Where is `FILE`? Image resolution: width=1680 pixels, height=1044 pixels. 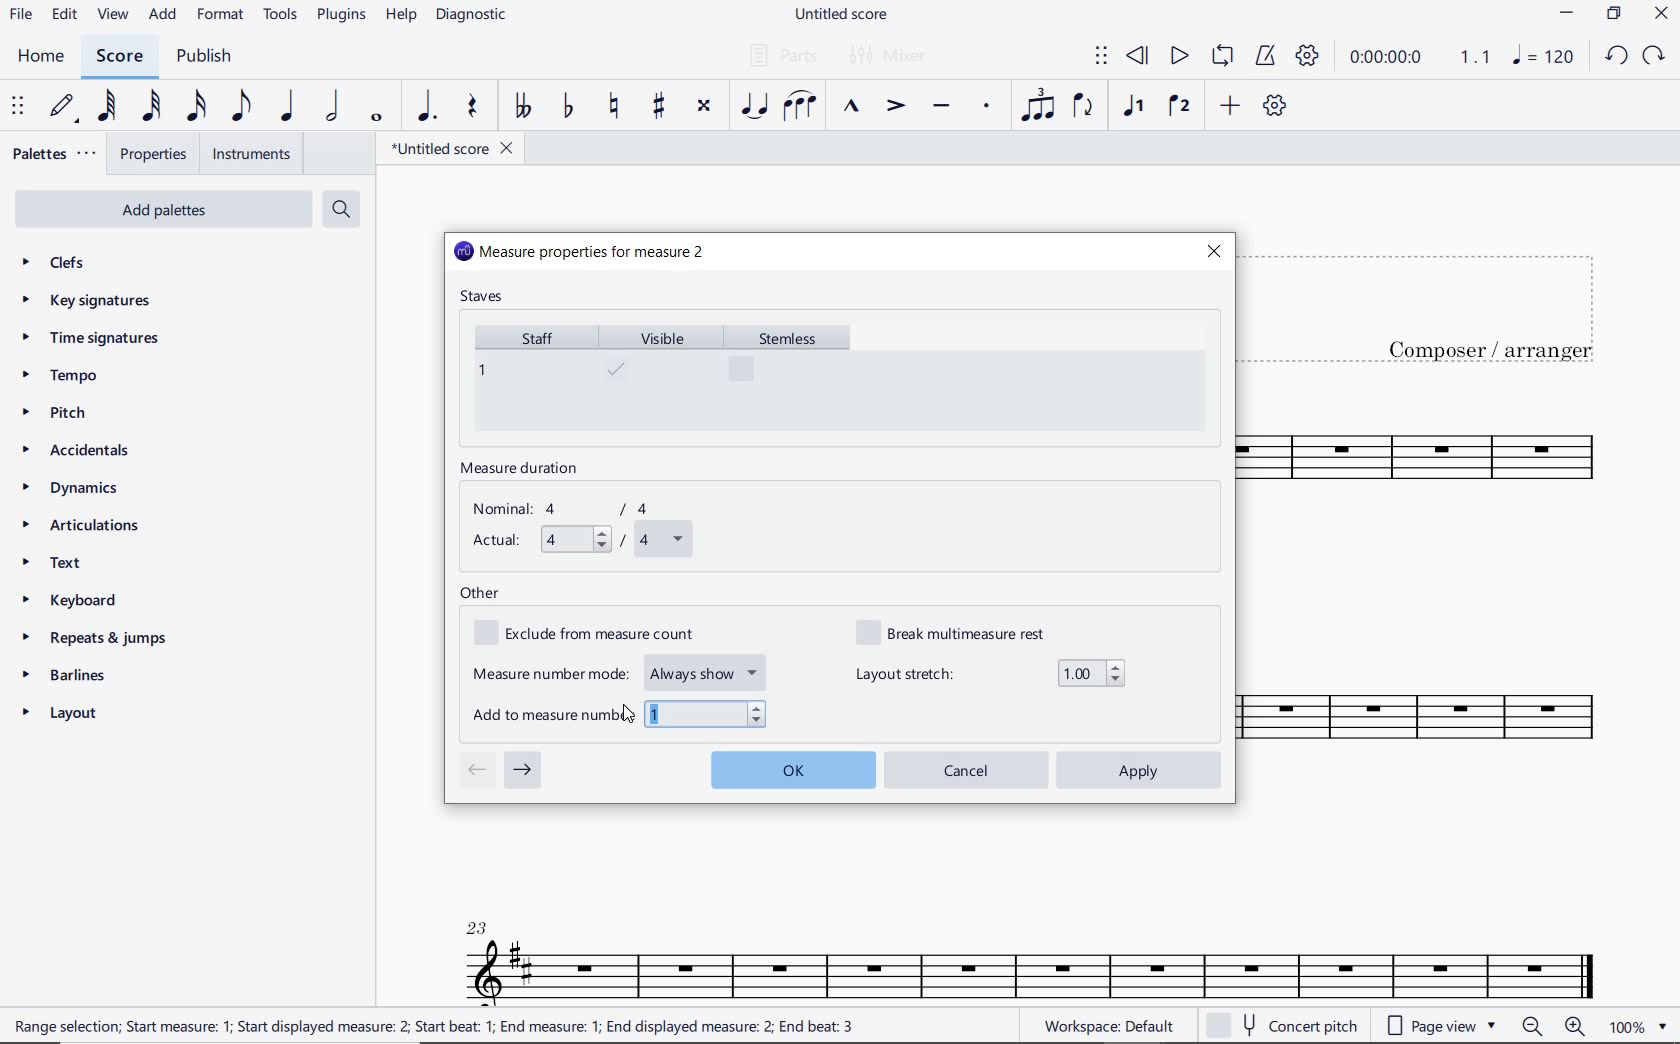
FILE is located at coordinates (21, 16).